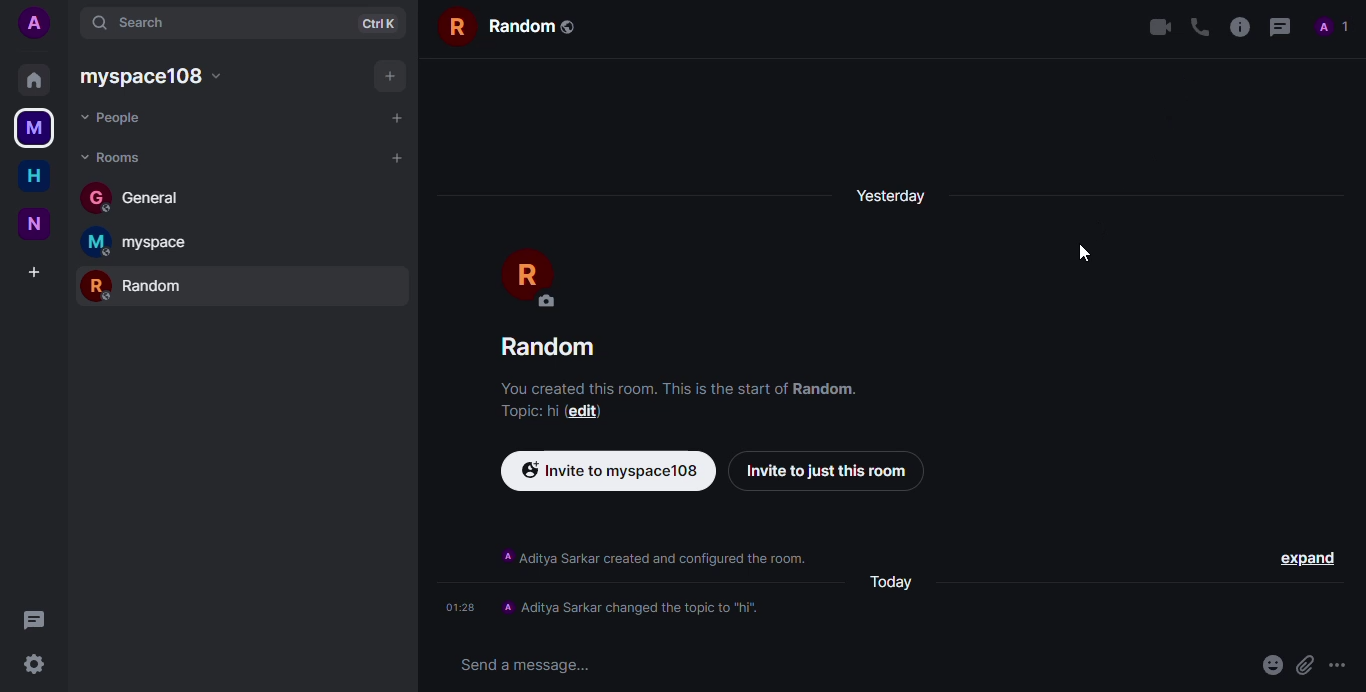 This screenshot has width=1366, height=692. What do you see at coordinates (690, 389) in the screenshot?
I see `You created this room. This is the start of random.` at bounding box center [690, 389].